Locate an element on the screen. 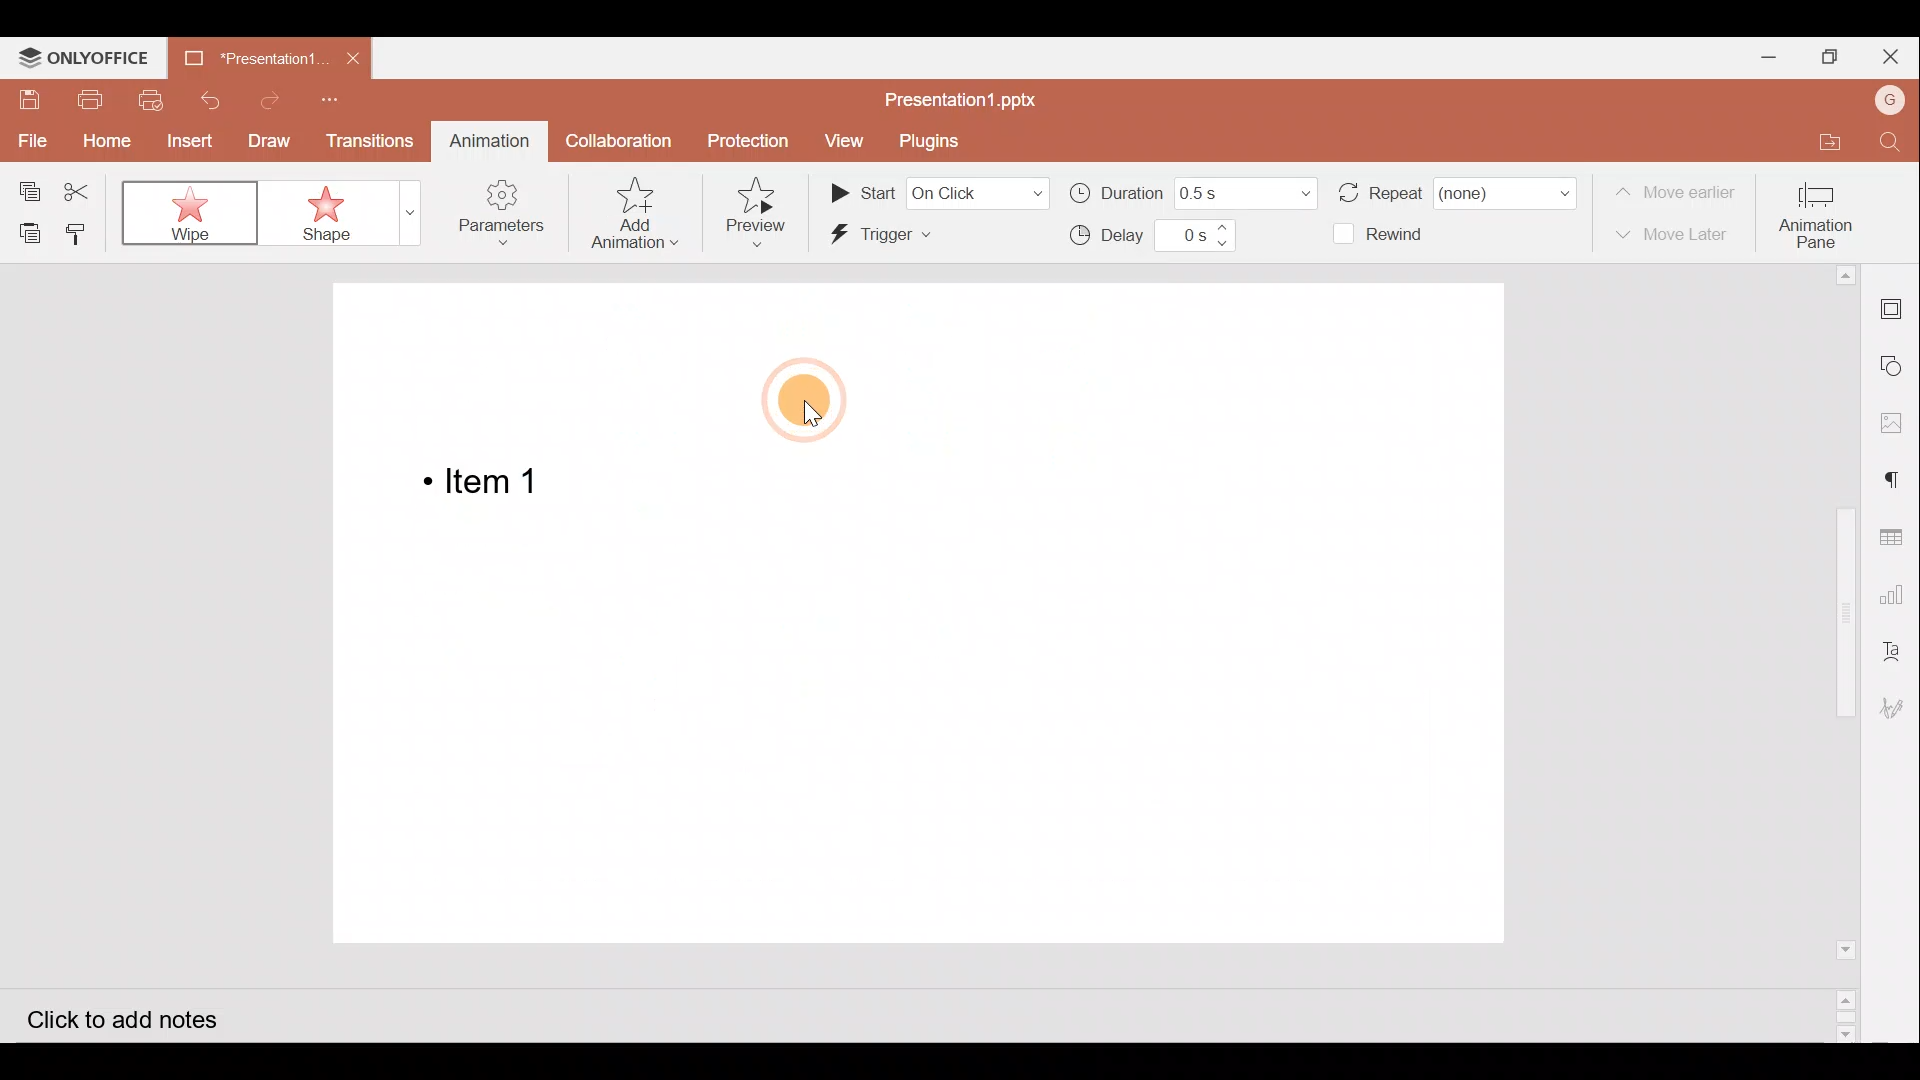  Home is located at coordinates (96, 137).